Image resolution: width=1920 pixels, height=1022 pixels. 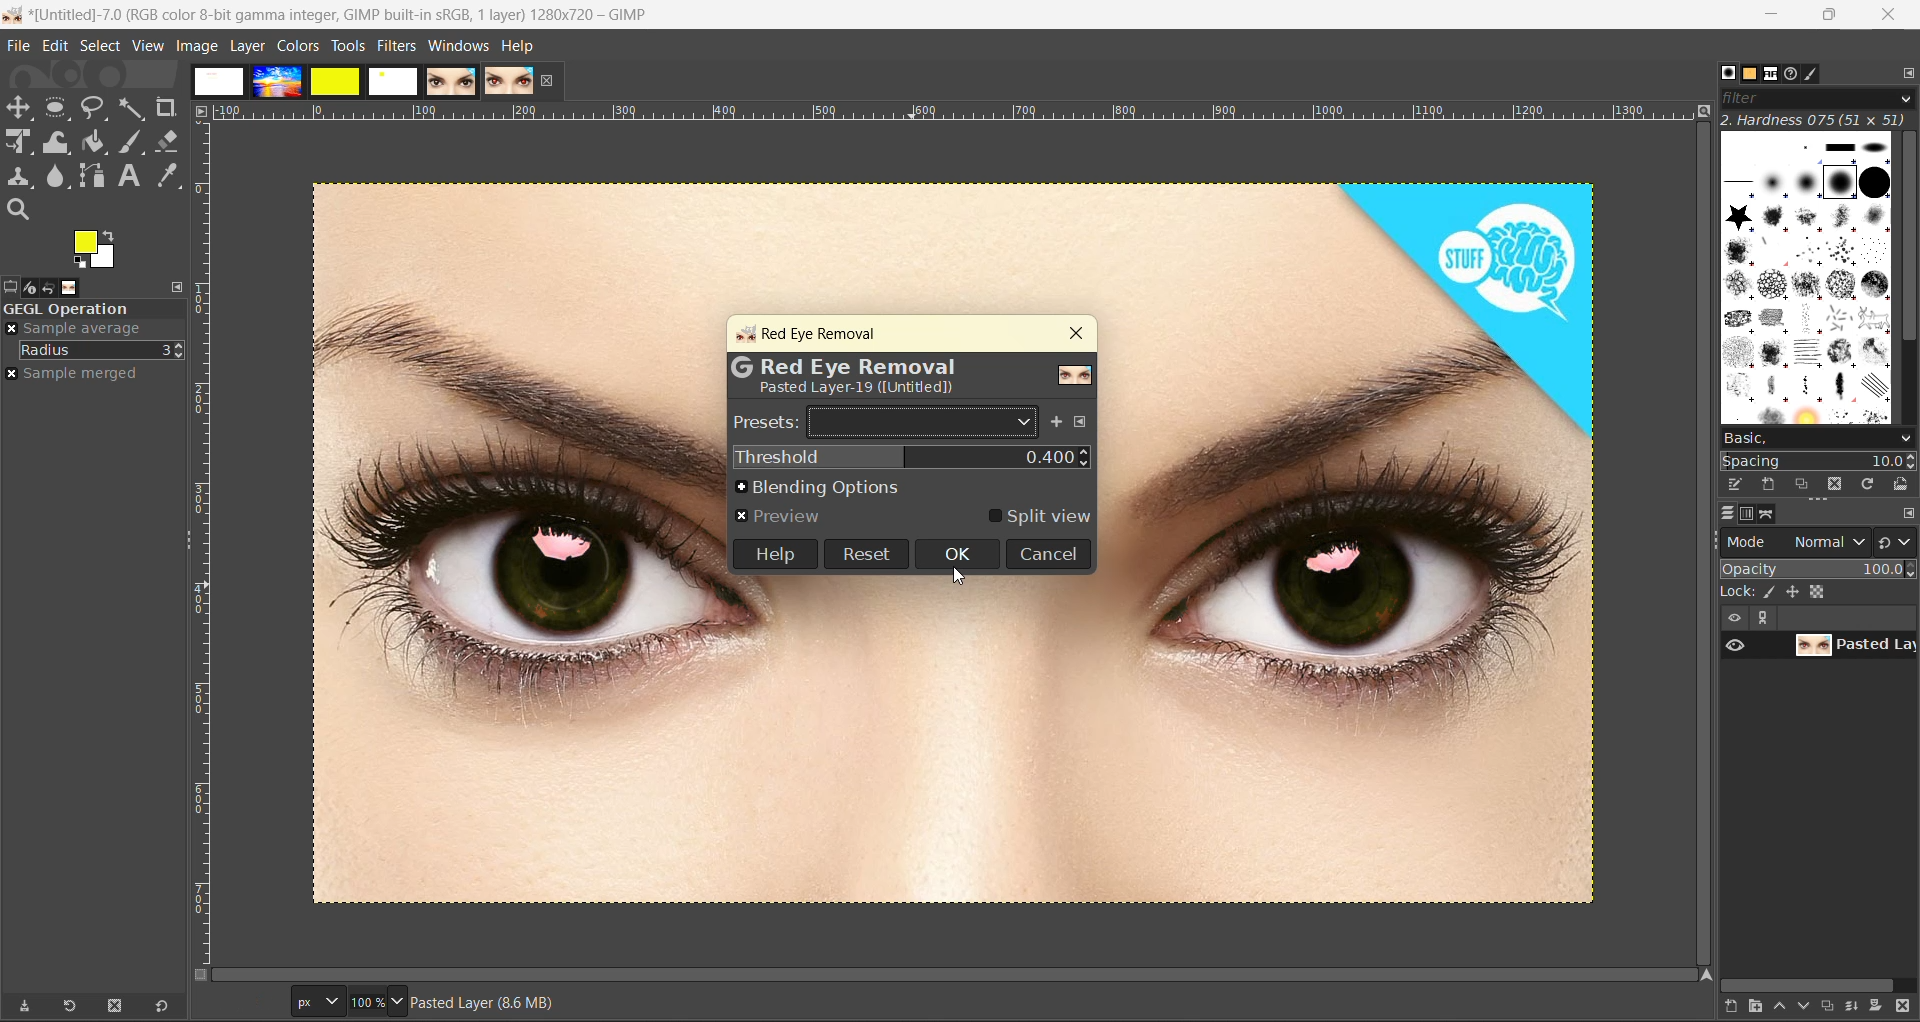 I want to click on path tool, so click(x=91, y=175).